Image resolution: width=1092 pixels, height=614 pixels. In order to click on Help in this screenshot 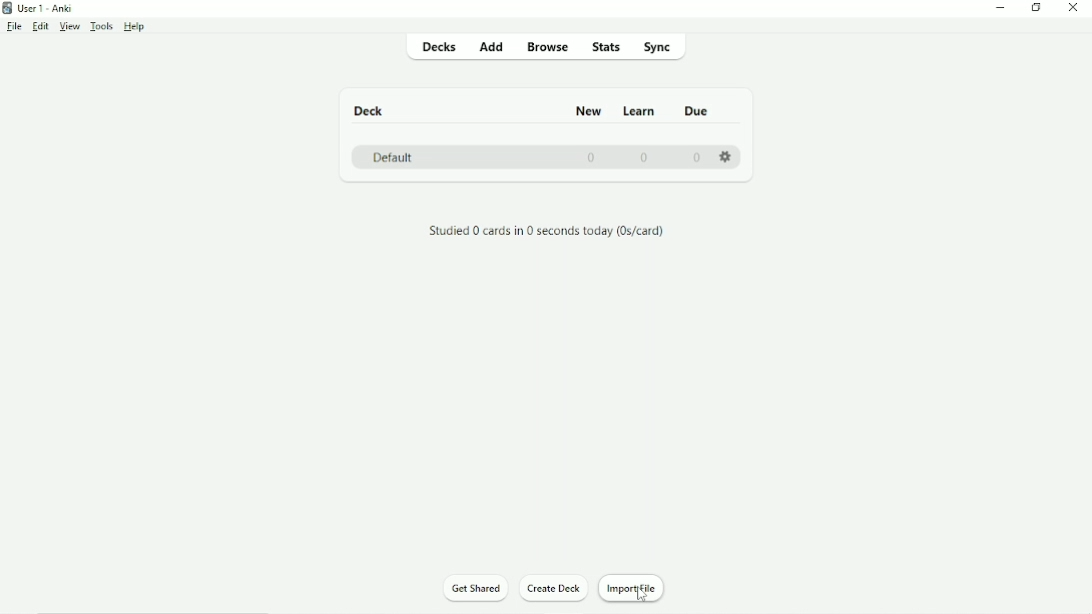, I will do `click(134, 26)`.